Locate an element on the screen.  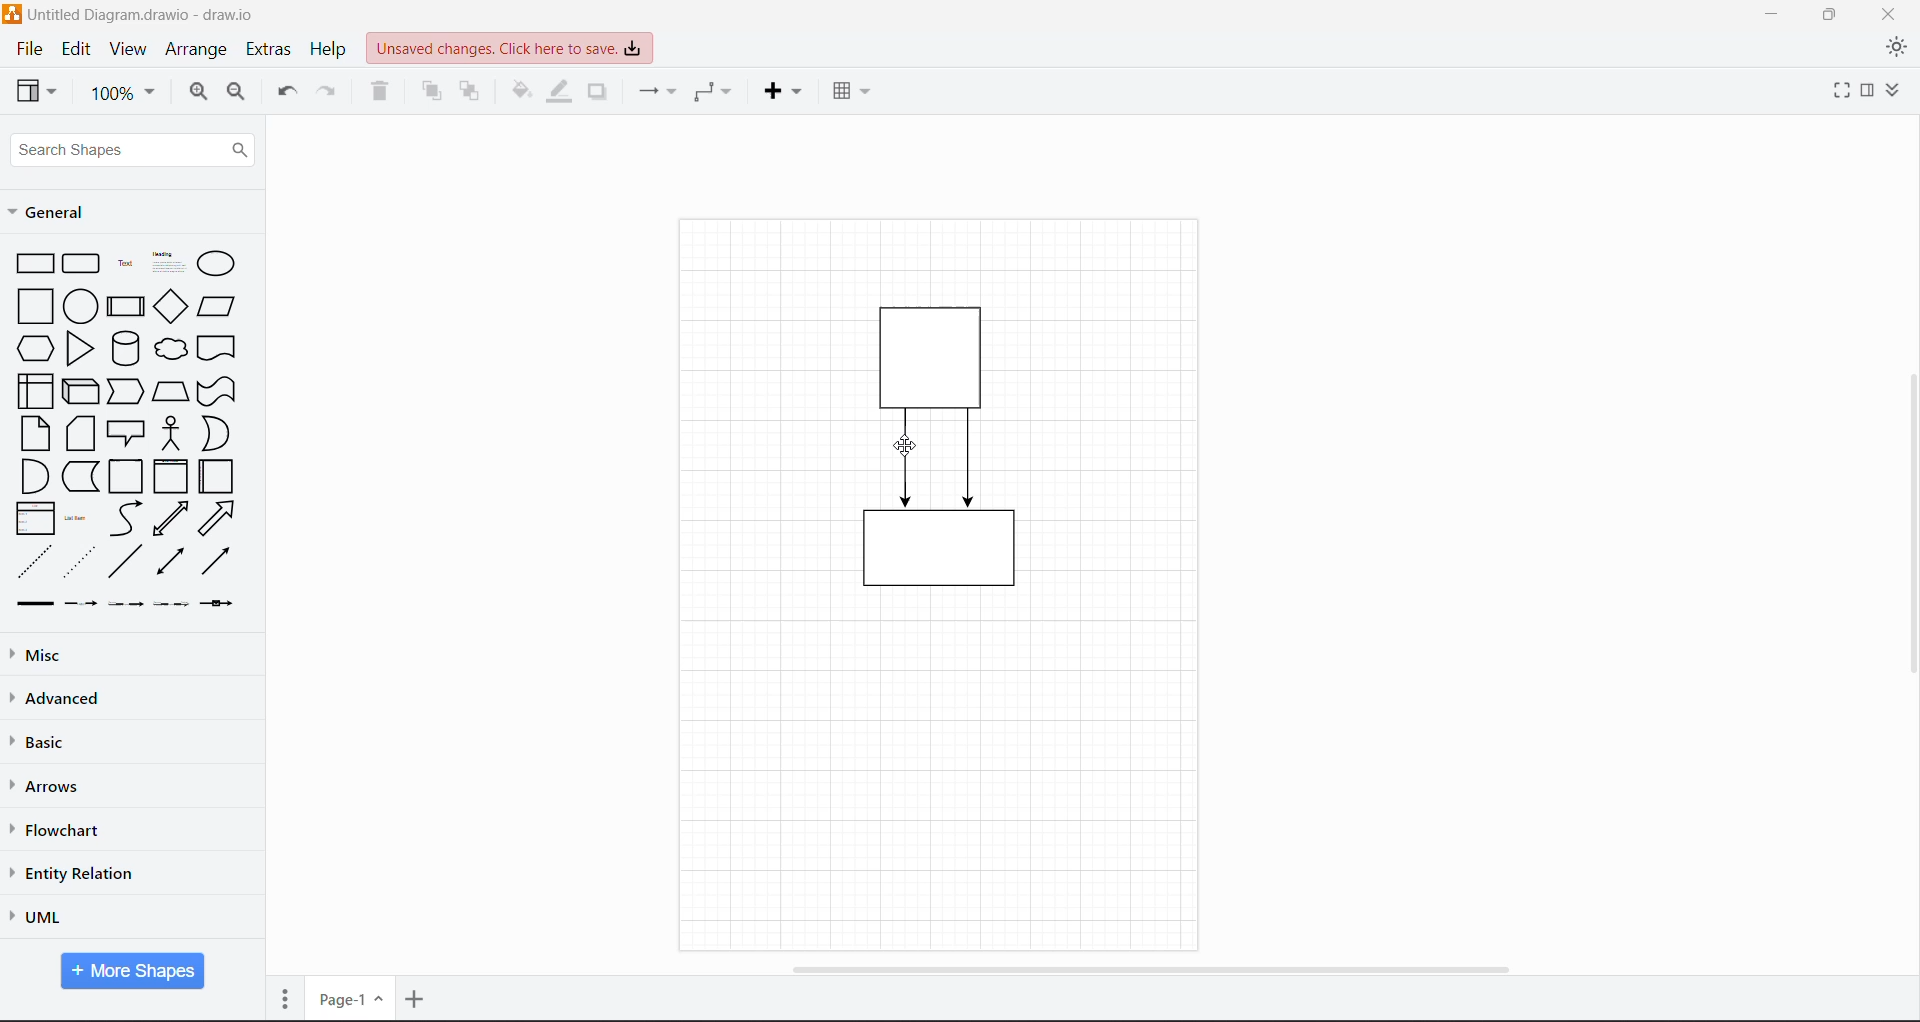
connector label is located at coordinates (81, 603).